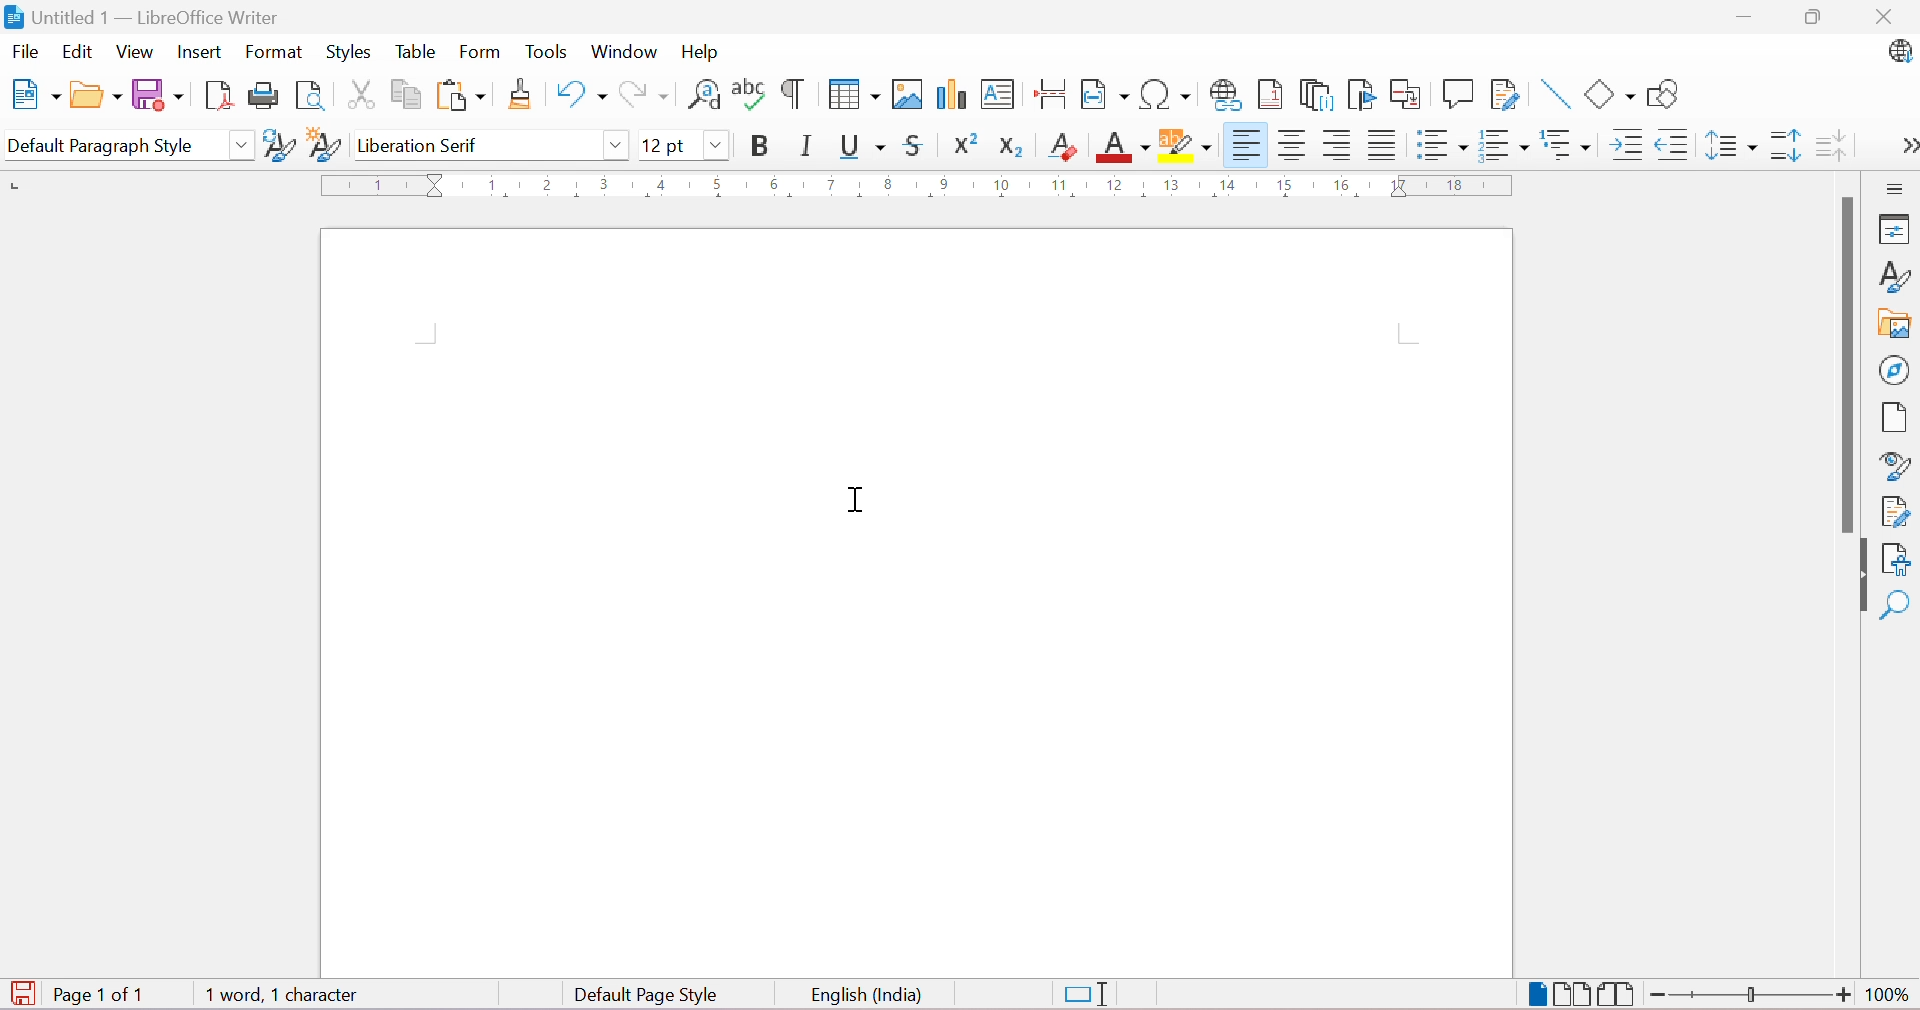 The image size is (1920, 1010). Describe the element at coordinates (862, 145) in the screenshot. I see `Underline` at that location.